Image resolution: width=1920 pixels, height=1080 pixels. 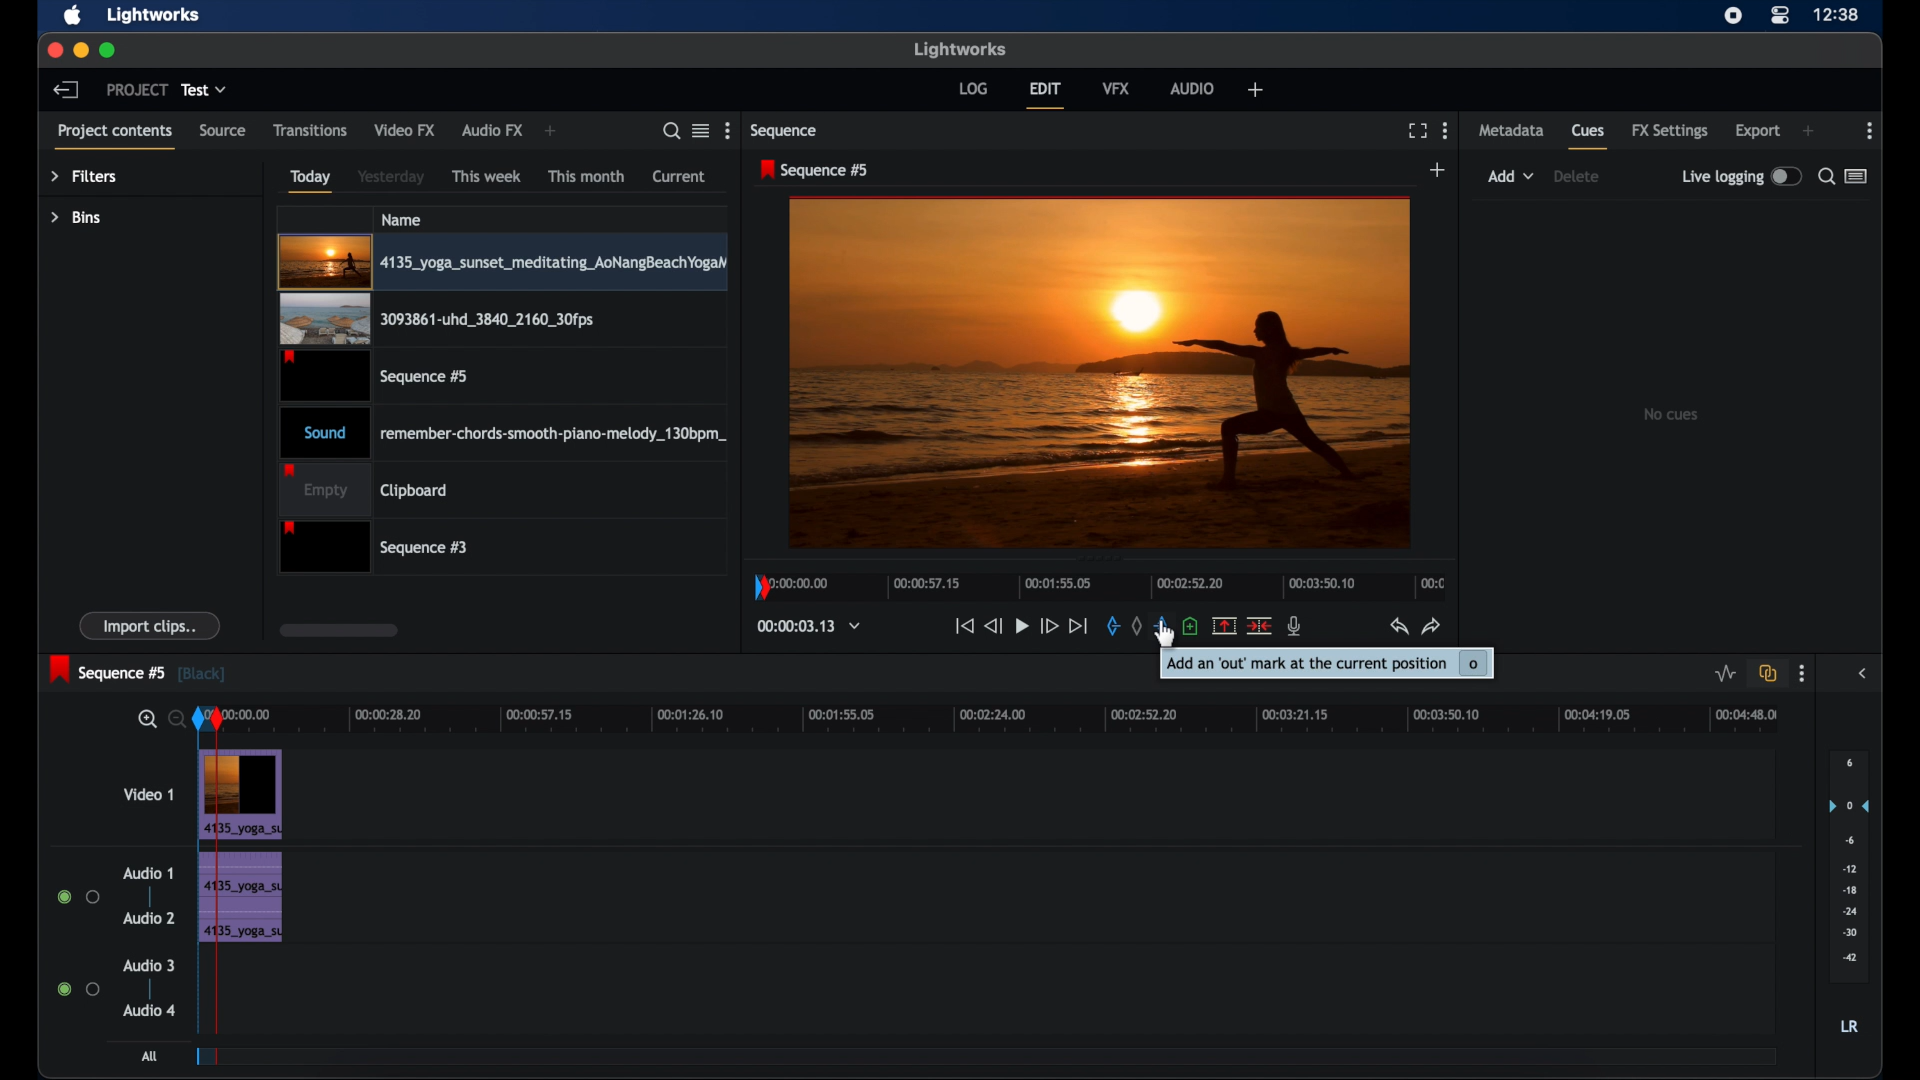 What do you see at coordinates (1580, 177) in the screenshot?
I see `delete` at bounding box center [1580, 177].